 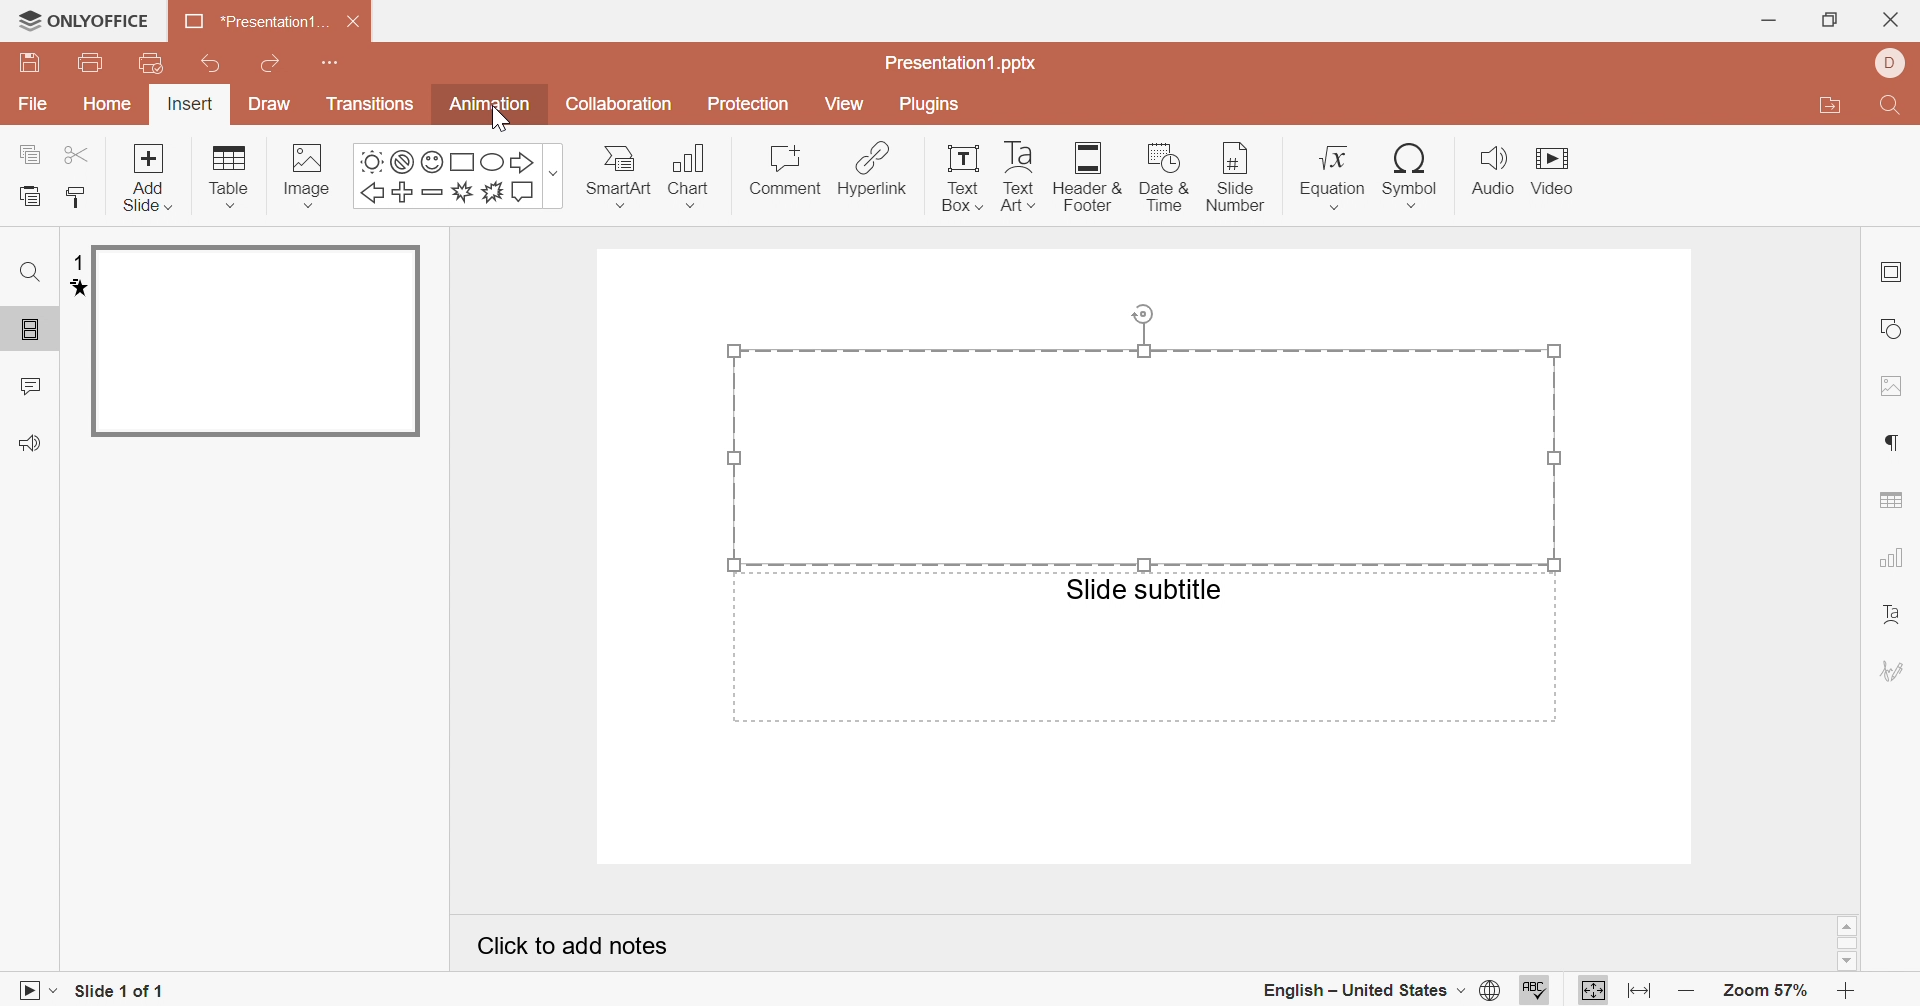 I want to click on find, so click(x=33, y=271).